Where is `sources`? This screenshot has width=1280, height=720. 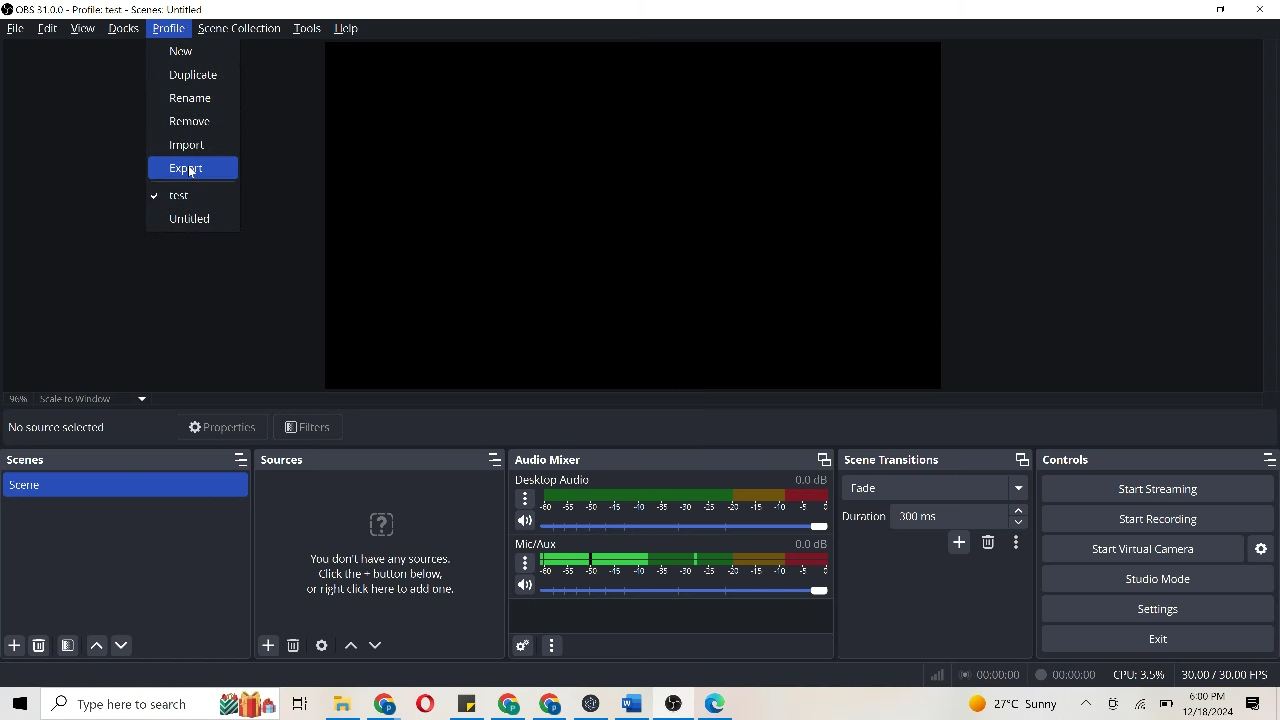 sources is located at coordinates (288, 463).